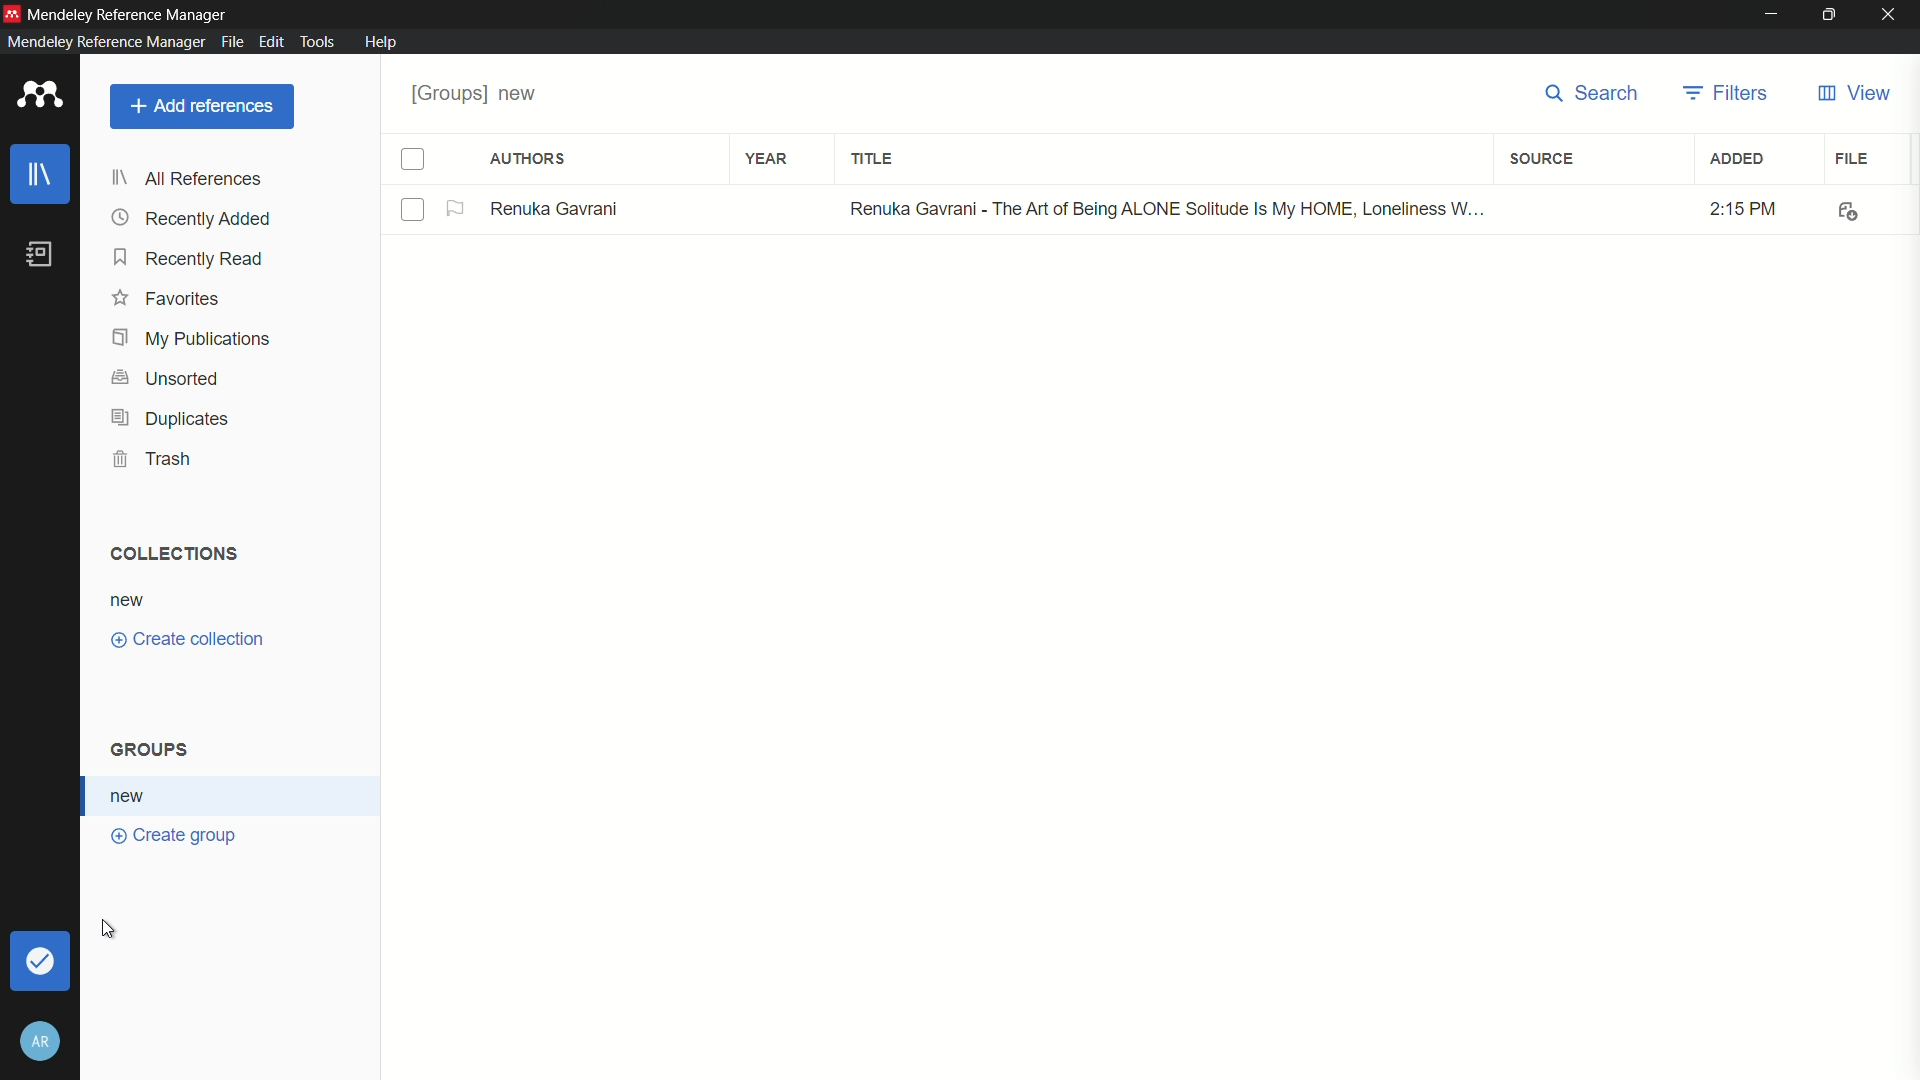 The width and height of the screenshot is (1920, 1080). Describe the element at coordinates (37, 960) in the screenshot. I see `synced` at that location.